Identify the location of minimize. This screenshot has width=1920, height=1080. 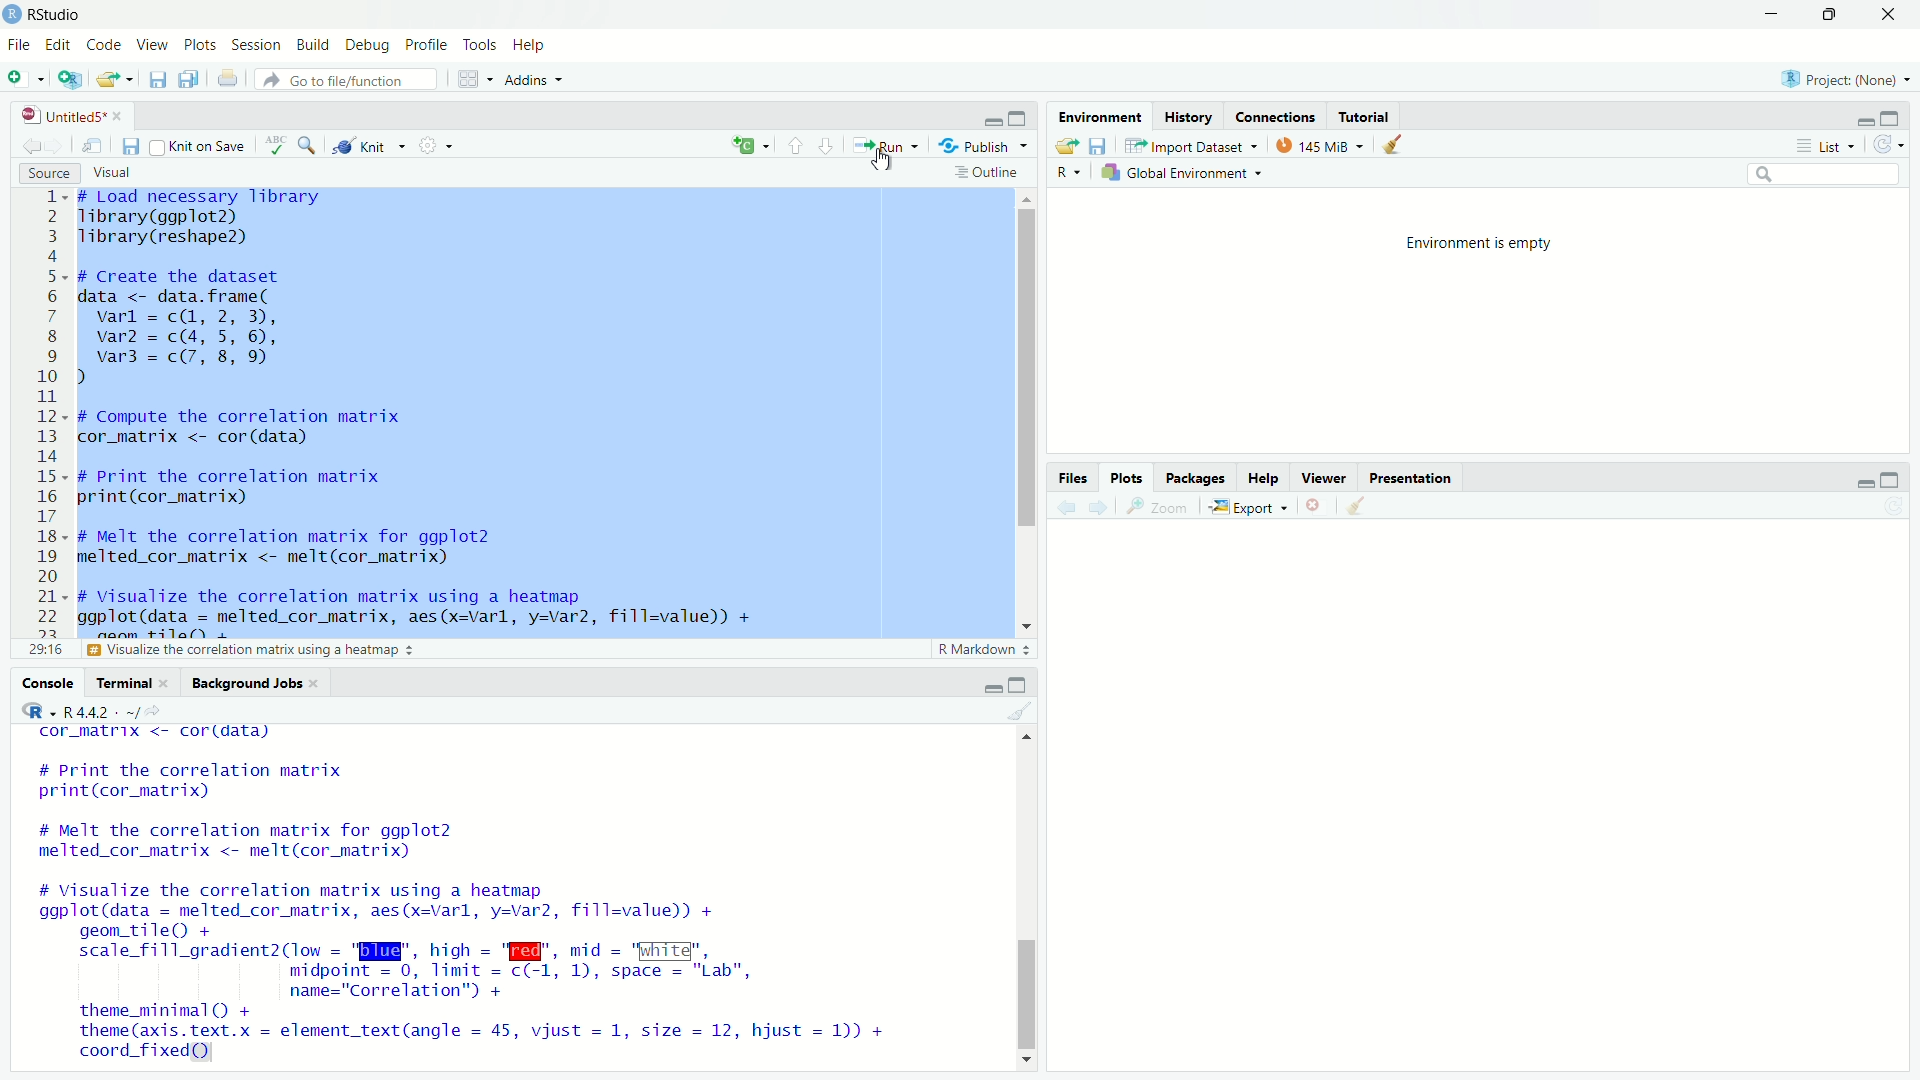
(994, 115).